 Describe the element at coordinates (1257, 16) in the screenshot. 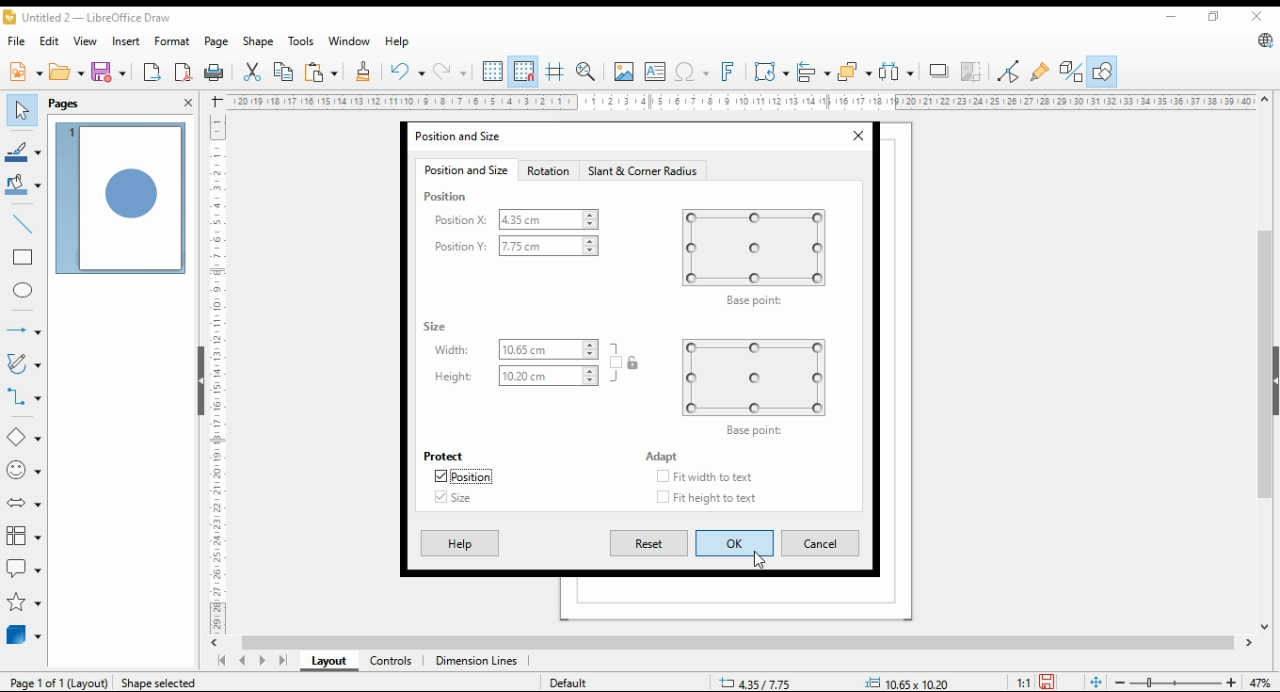

I see `close window` at that location.